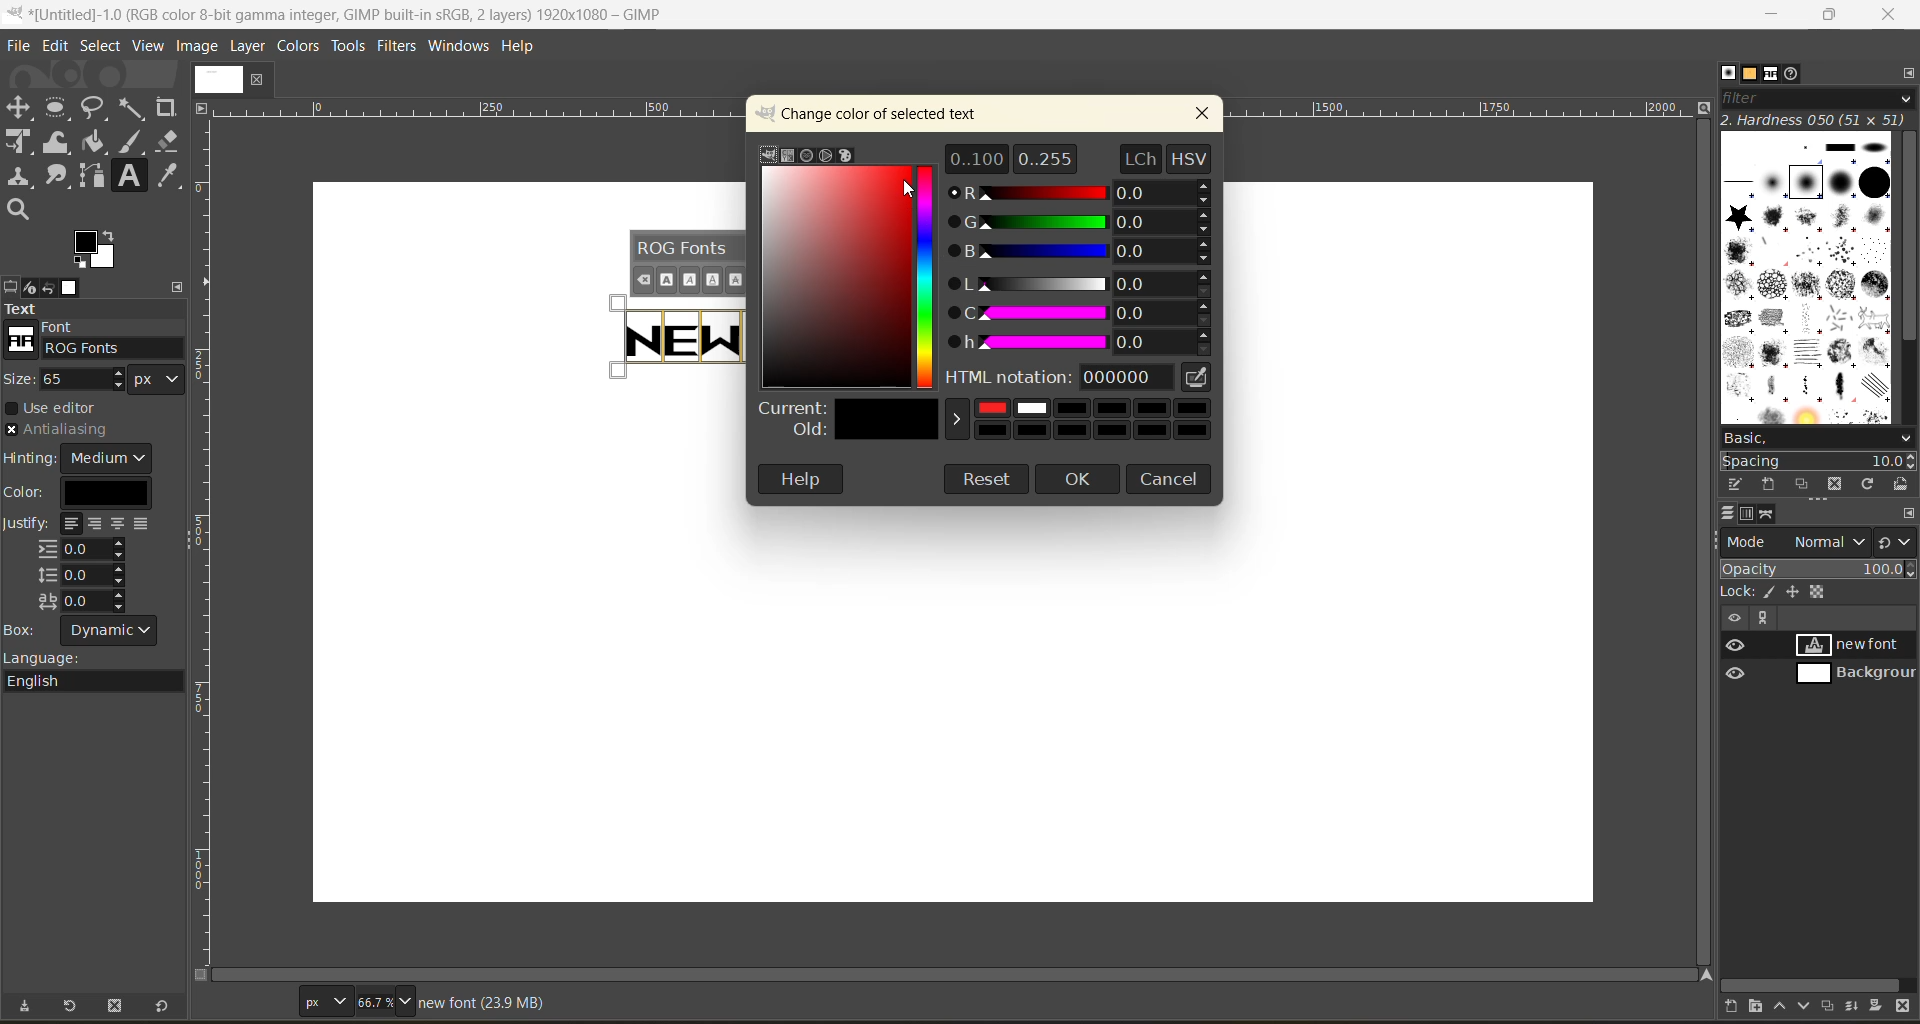  What do you see at coordinates (356, 13) in the screenshot?
I see `file name and app name` at bounding box center [356, 13].